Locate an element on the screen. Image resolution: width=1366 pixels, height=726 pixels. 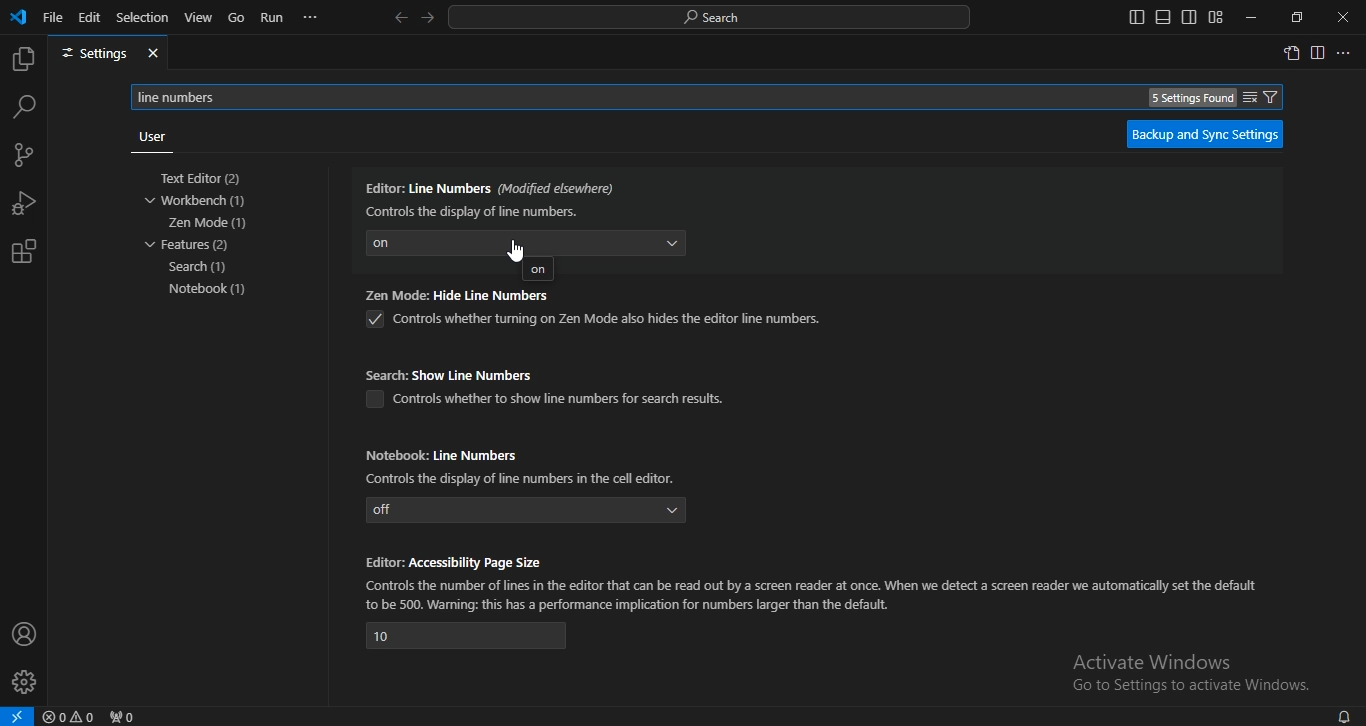
view is located at coordinates (199, 17).